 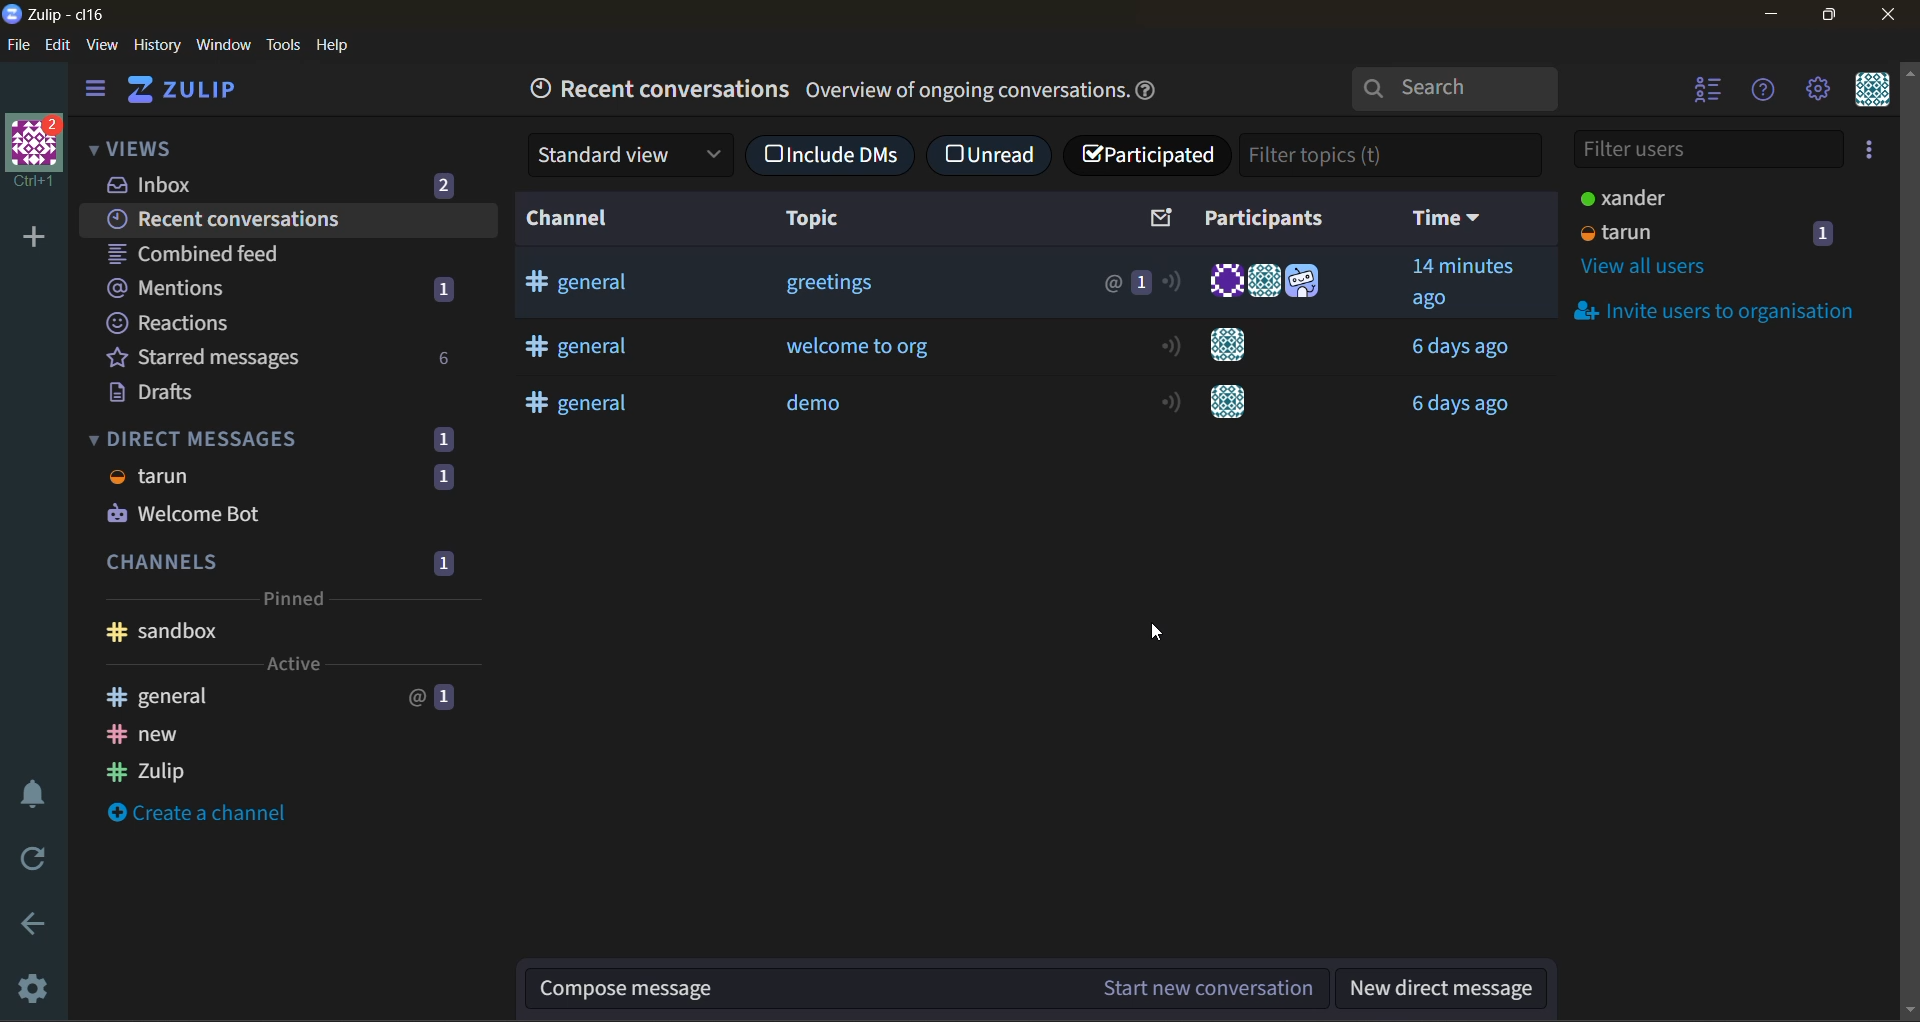 I want to click on views, so click(x=153, y=148).